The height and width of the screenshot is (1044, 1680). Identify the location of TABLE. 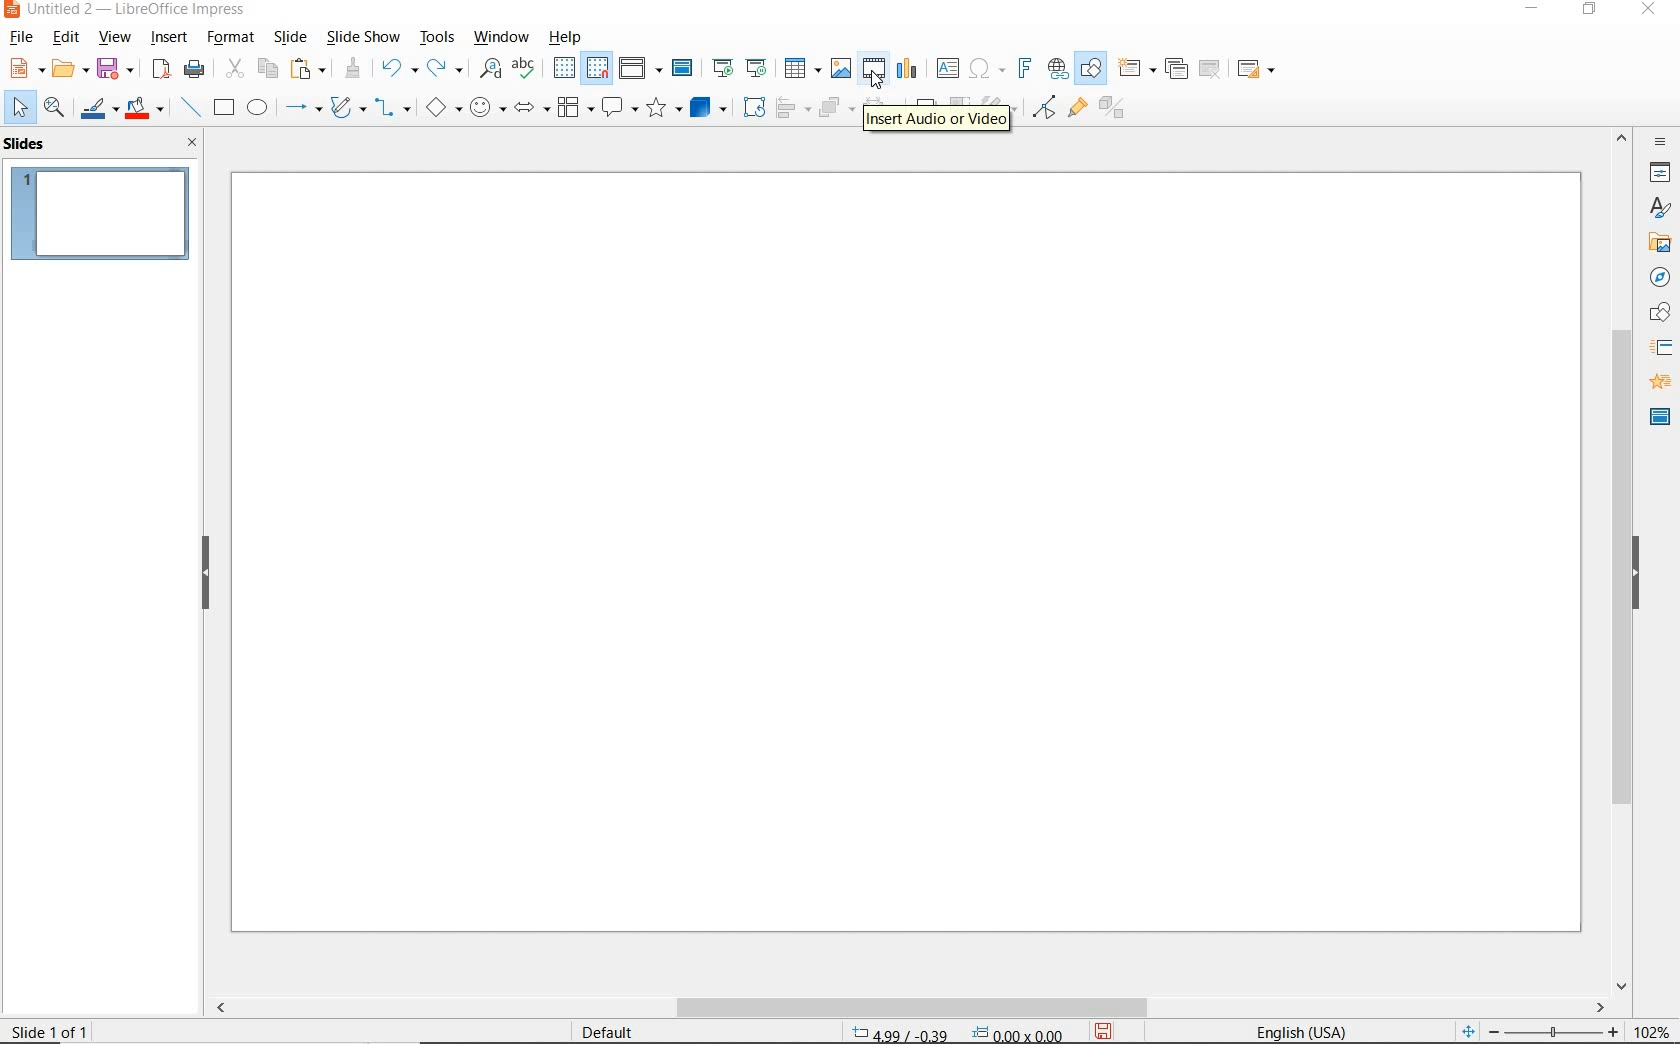
(804, 68).